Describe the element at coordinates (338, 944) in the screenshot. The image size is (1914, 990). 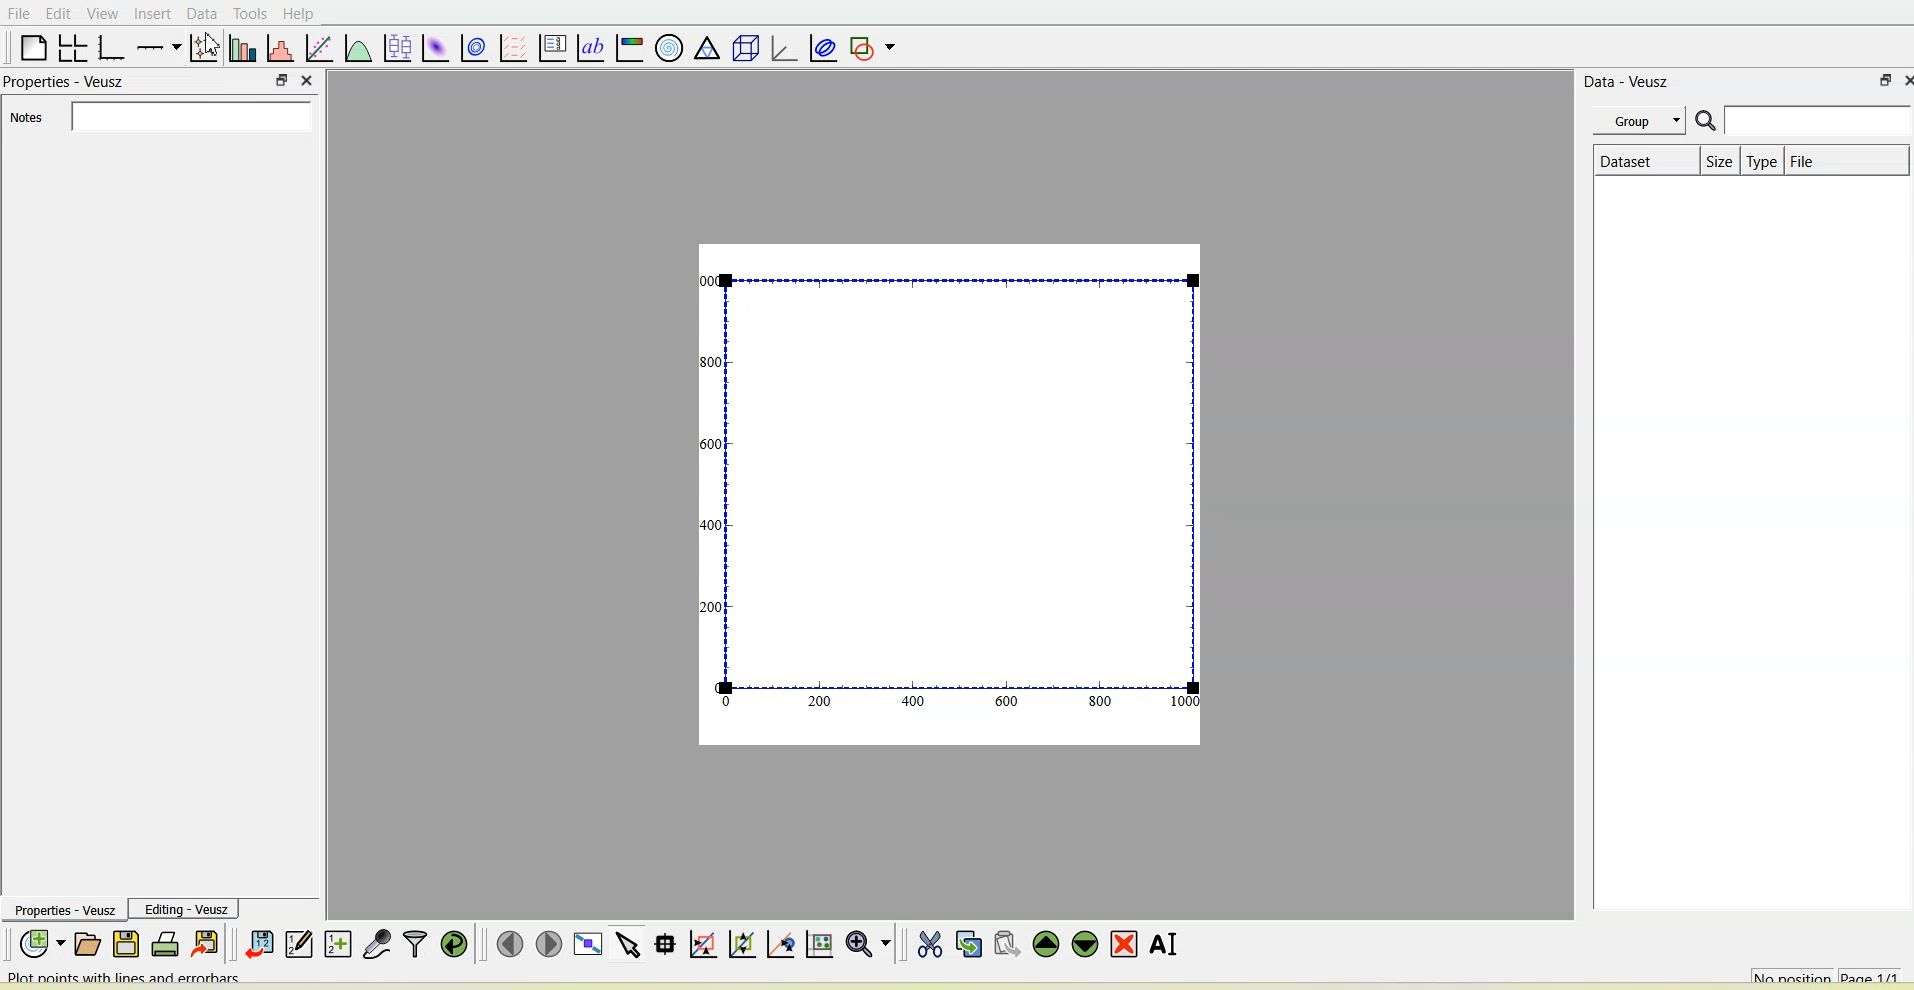
I see `Create new datasets using ranges, parametrically or as functions of existing datasets` at that location.